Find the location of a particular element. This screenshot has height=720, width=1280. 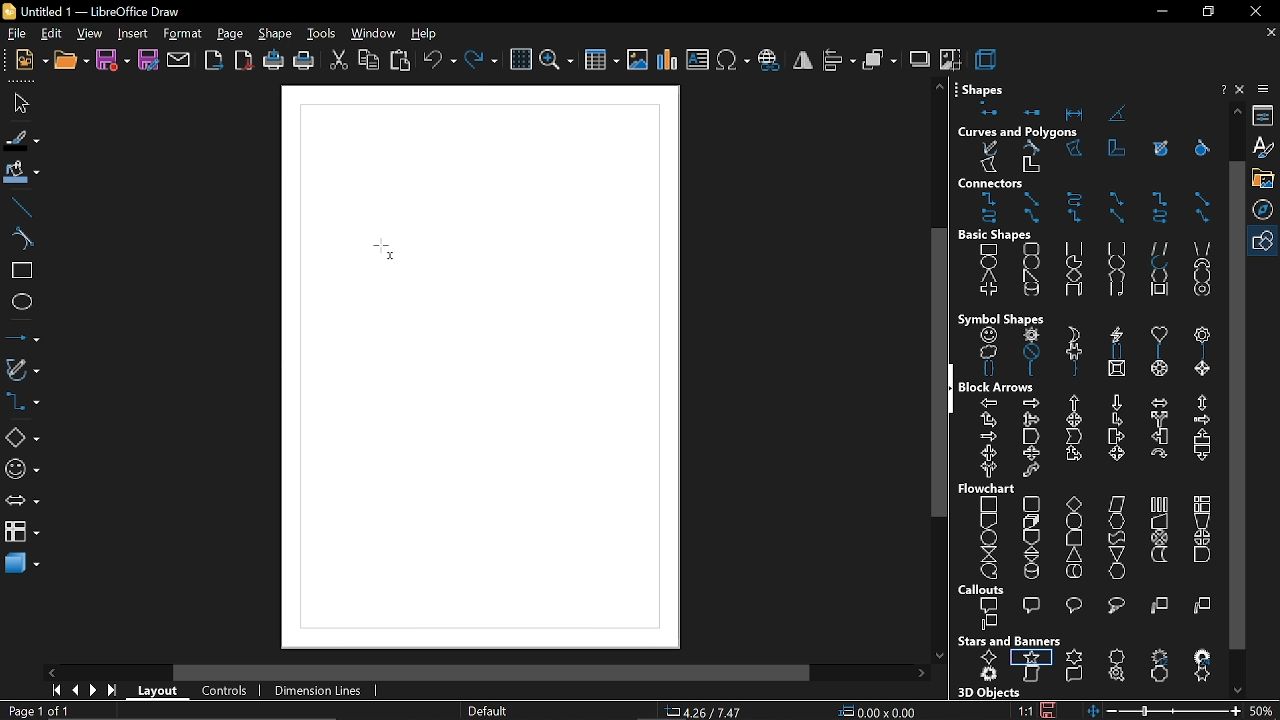

gallery is located at coordinates (1266, 178).